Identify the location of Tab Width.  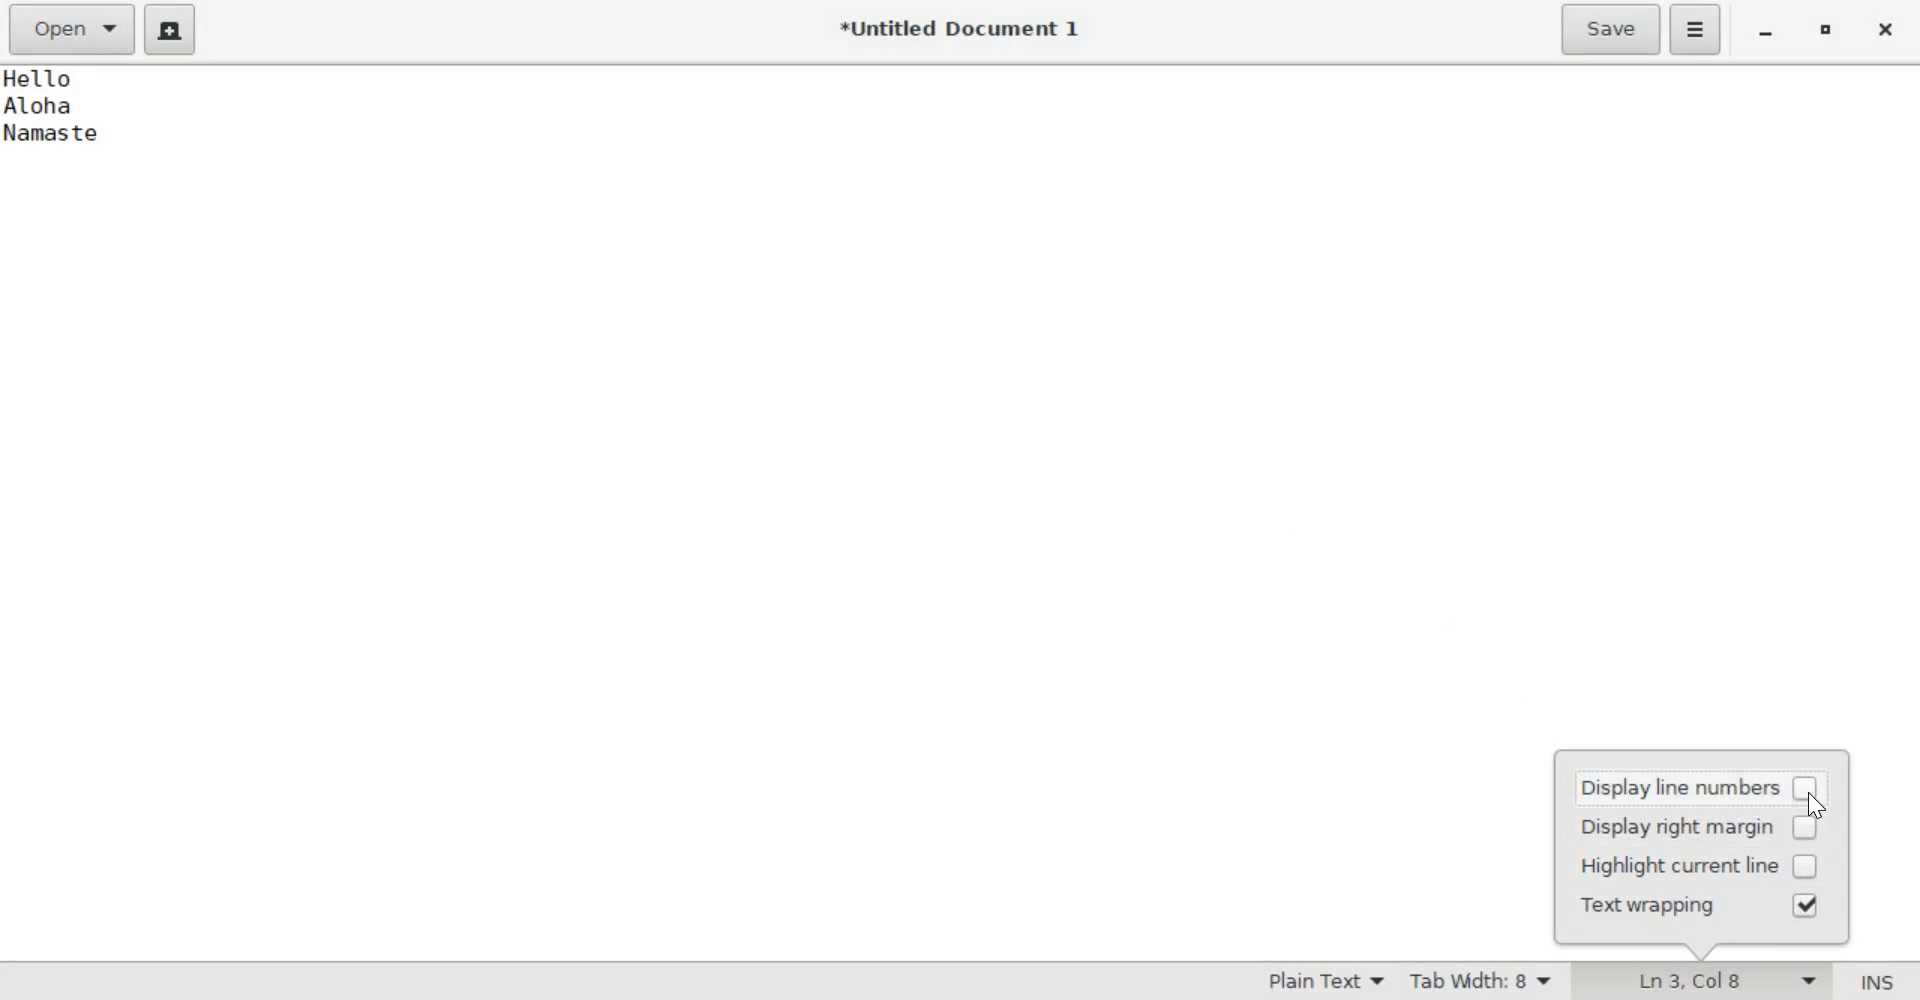
(1485, 981).